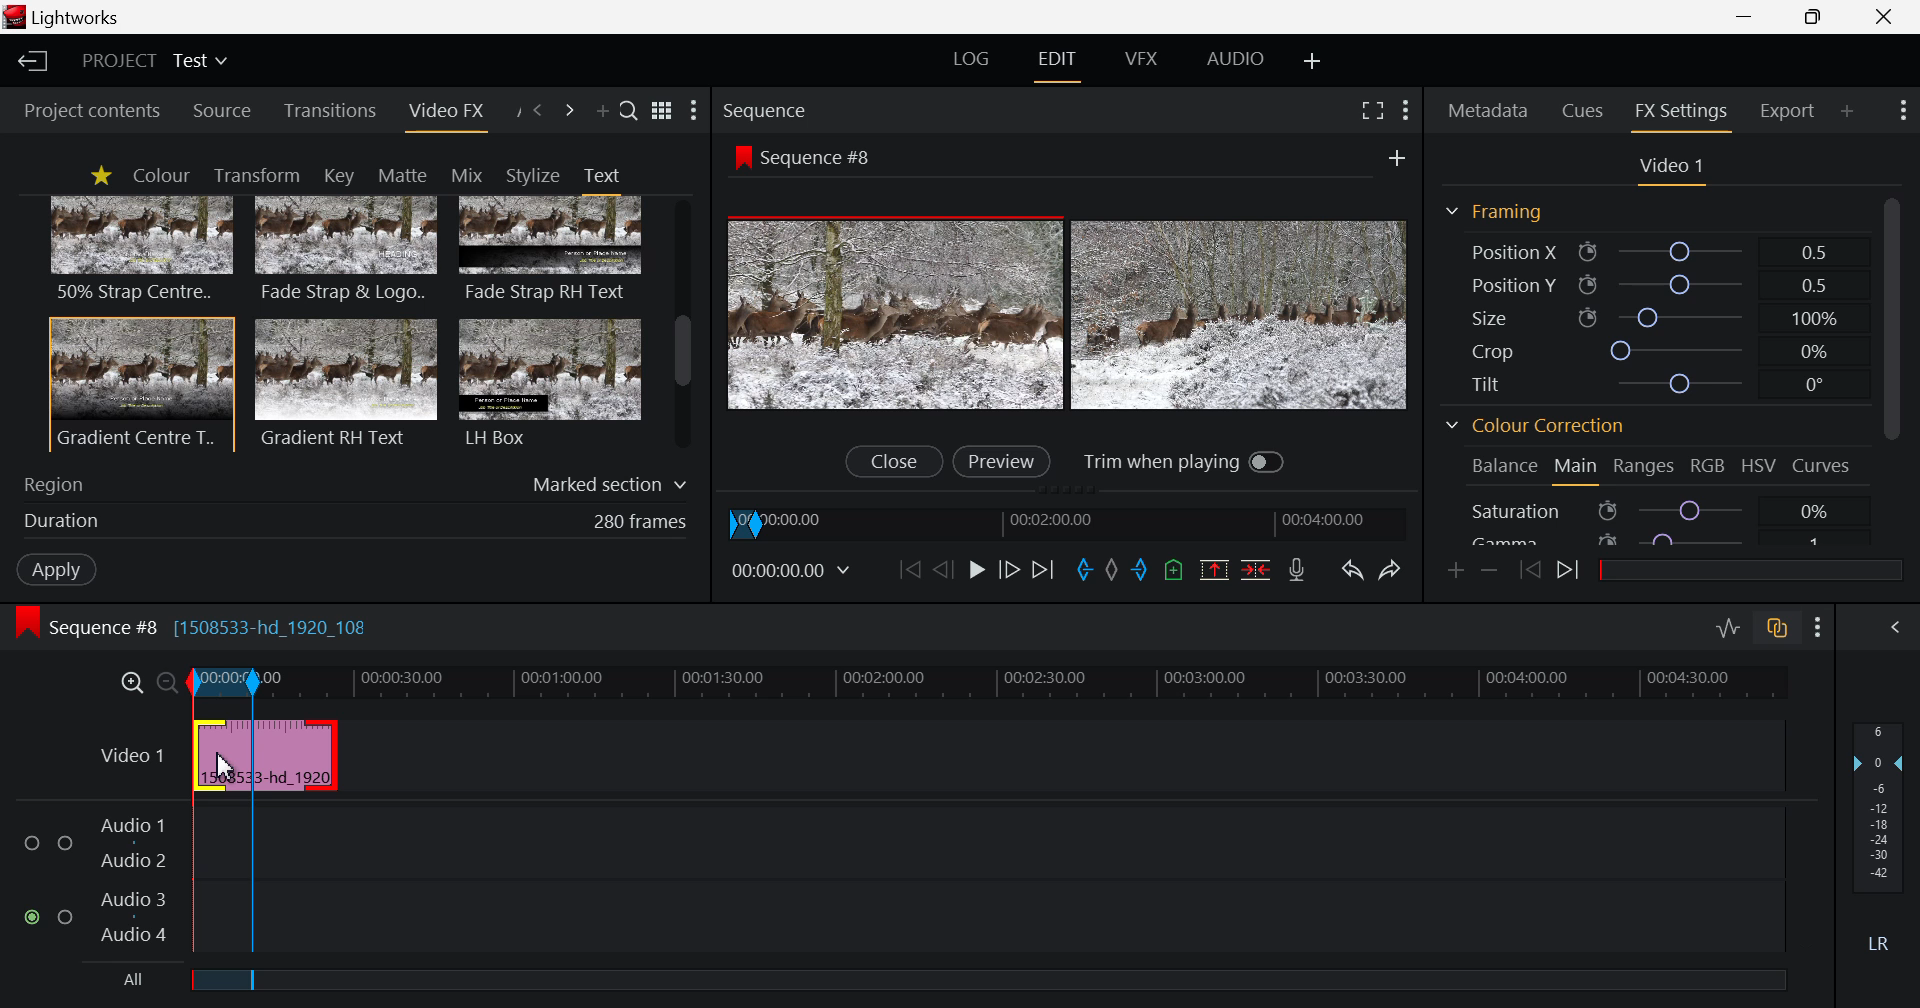 This screenshot has width=1920, height=1008. I want to click on Duration, so click(350, 521).